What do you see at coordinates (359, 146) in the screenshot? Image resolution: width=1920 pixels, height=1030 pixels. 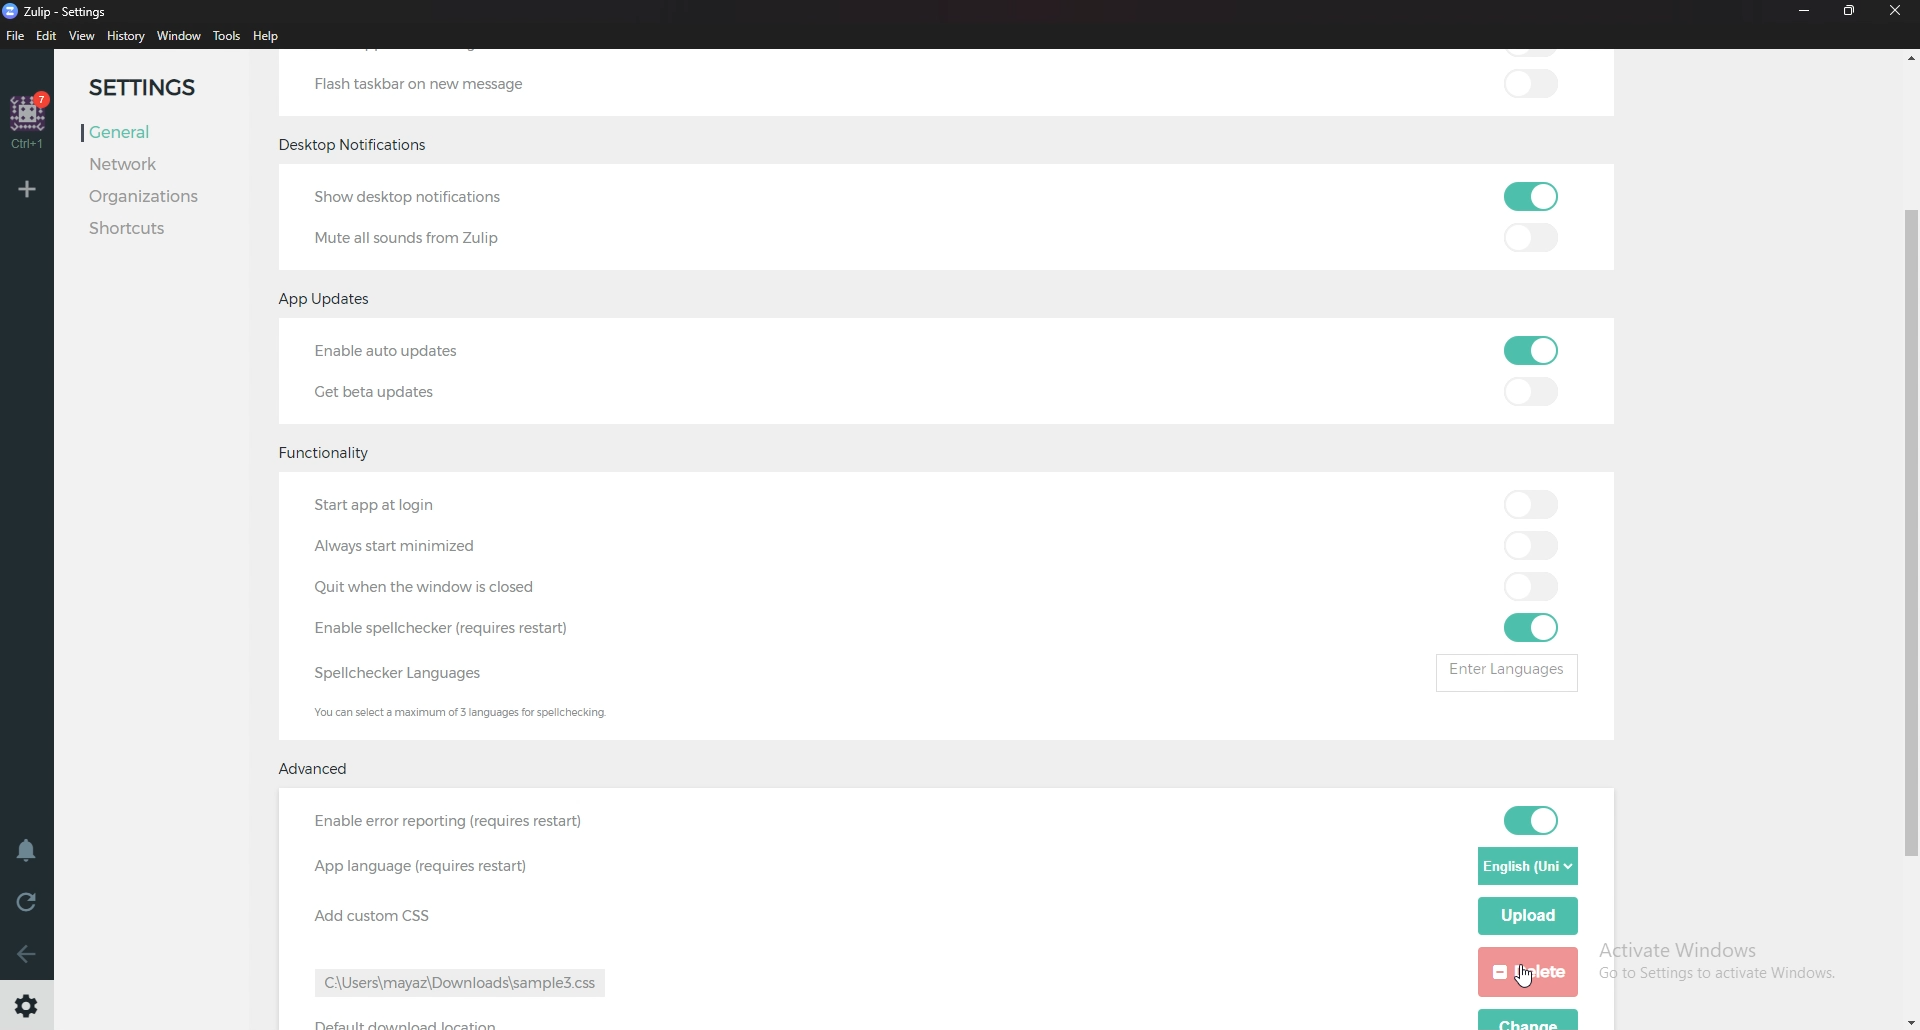 I see `Desktop notifications` at bounding box center [359, 146].